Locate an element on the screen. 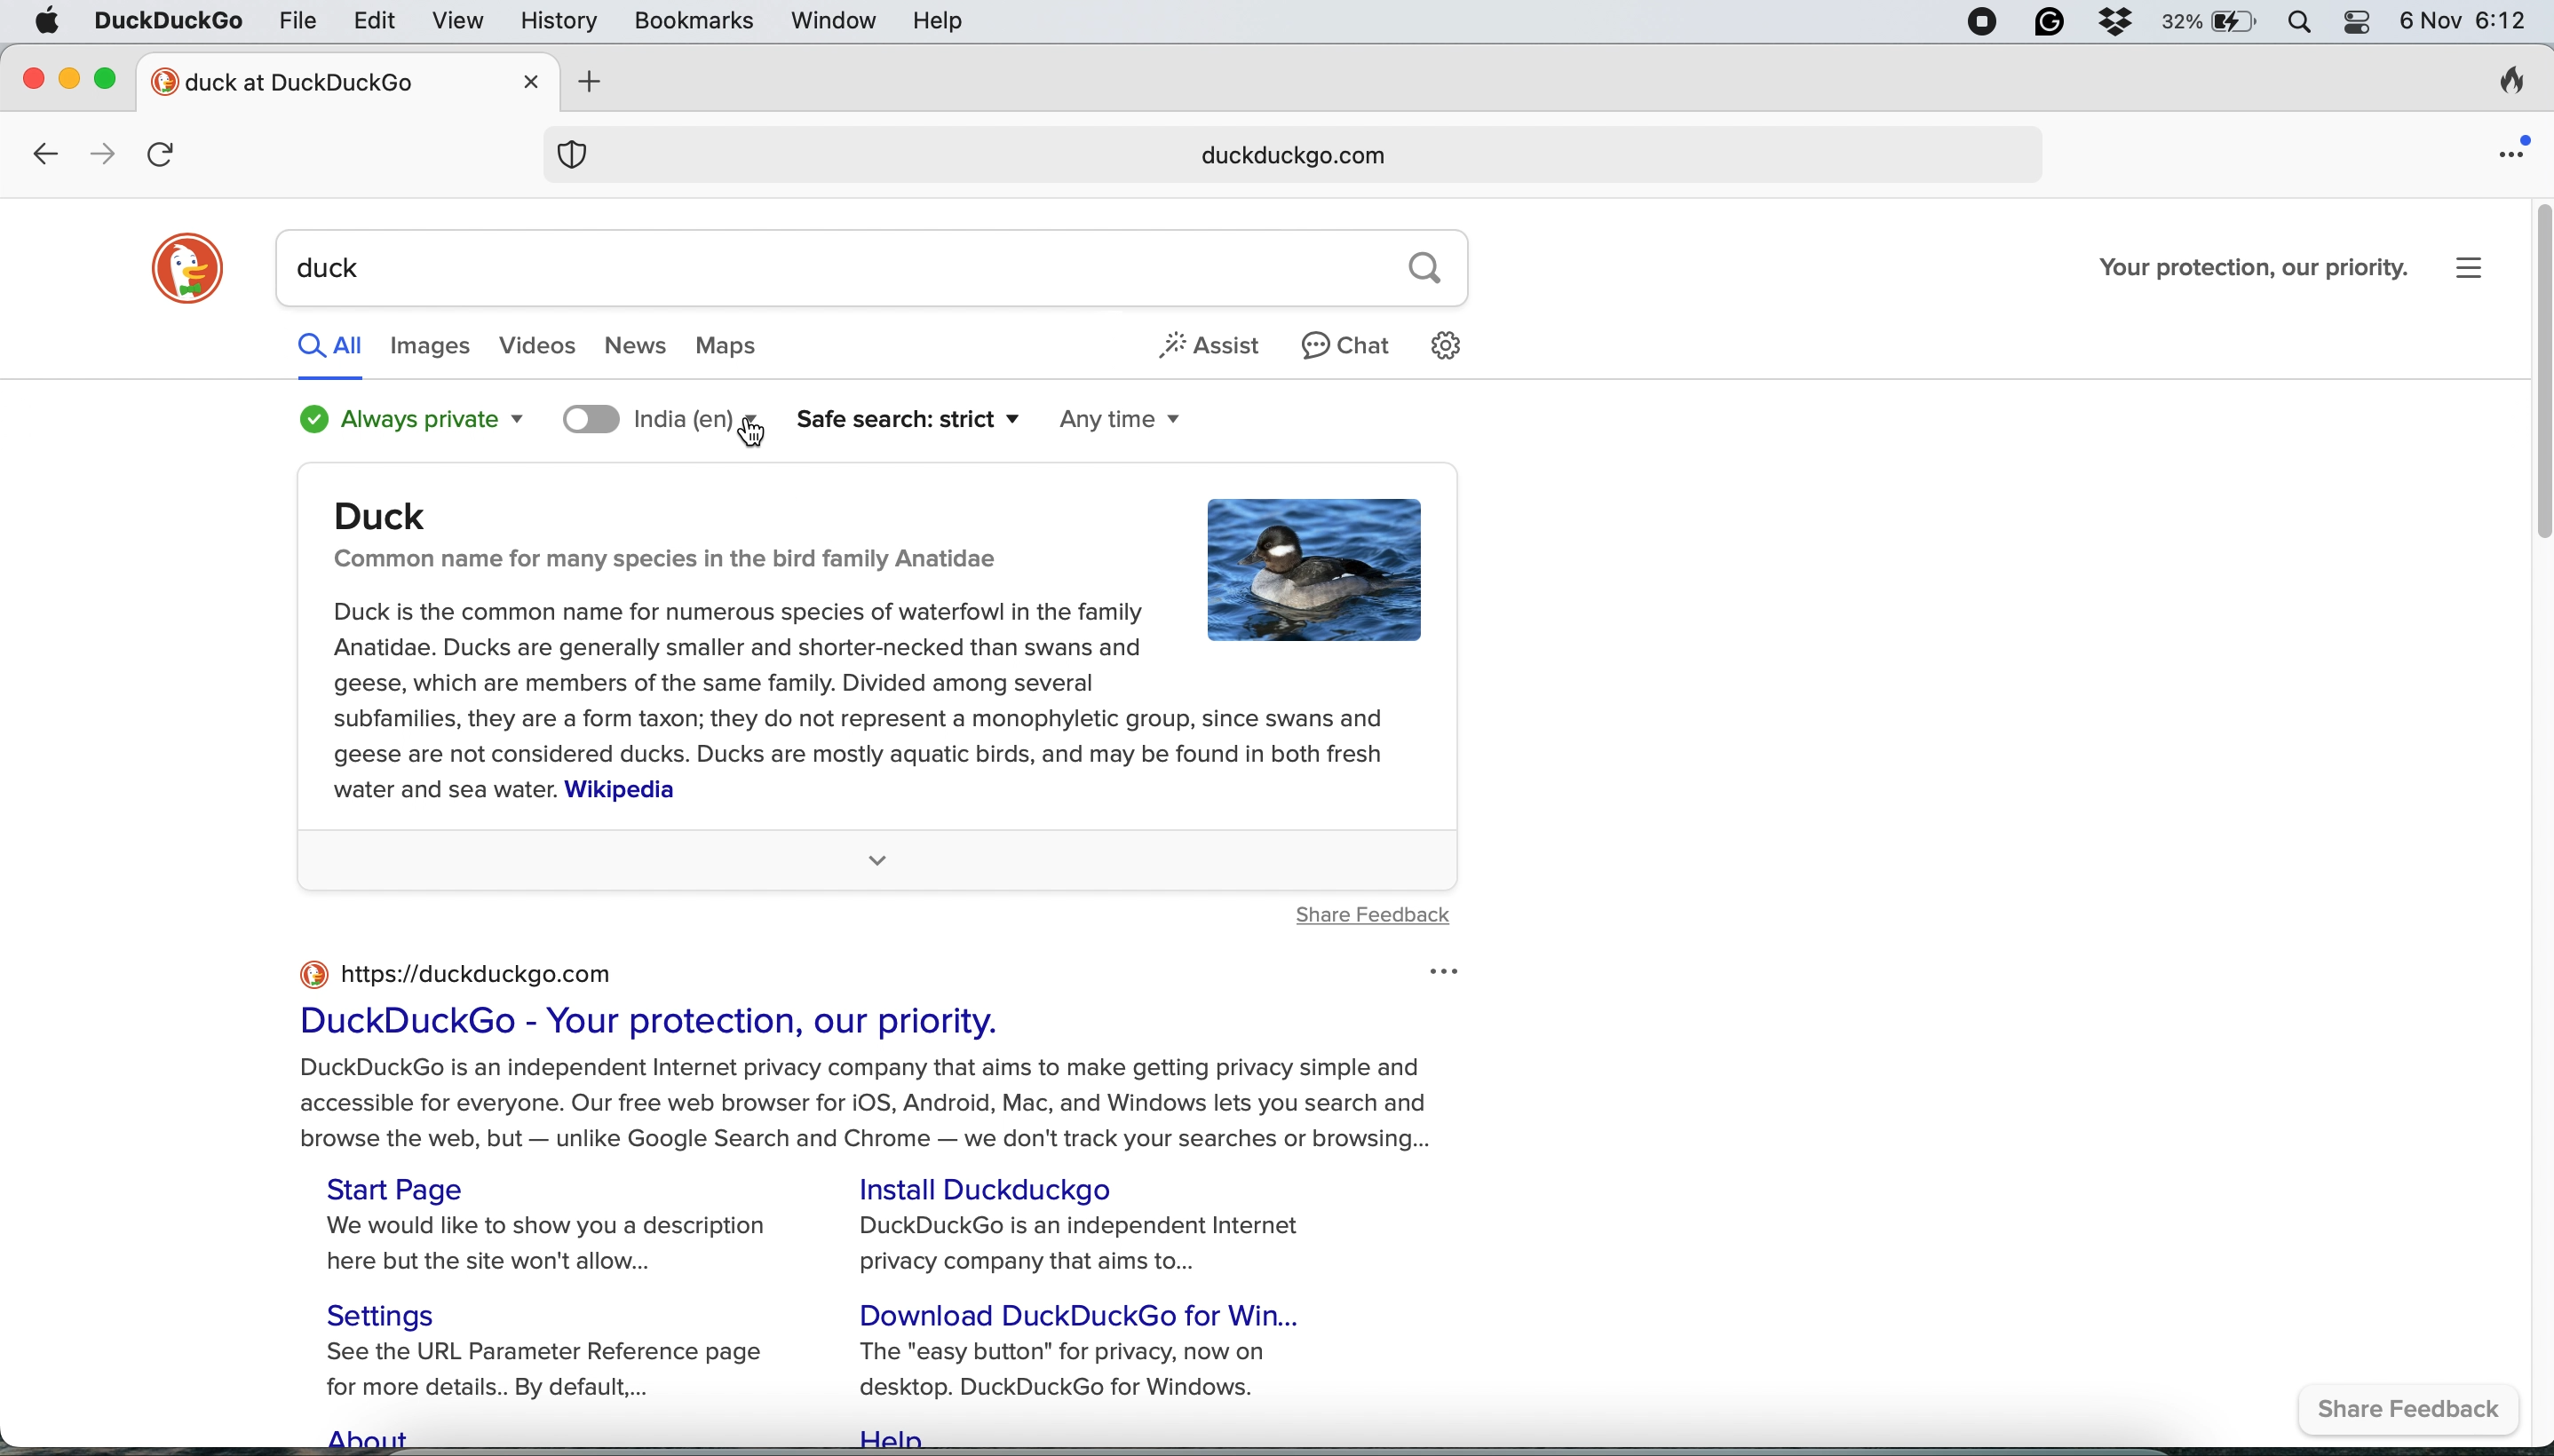 This screenshot has height=1456, width=2554. Duck is located at coordinates (398, 516).